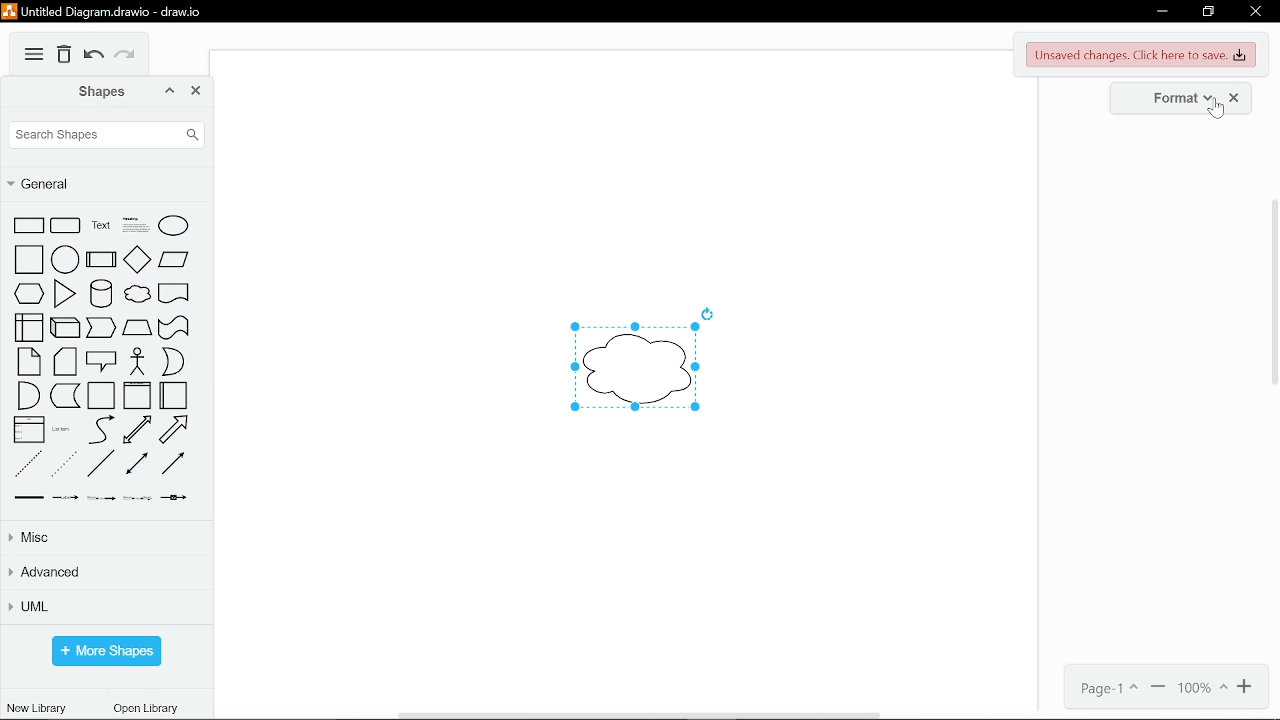 The image size is (1280, 720). I want to click on line, so click(102, 463).